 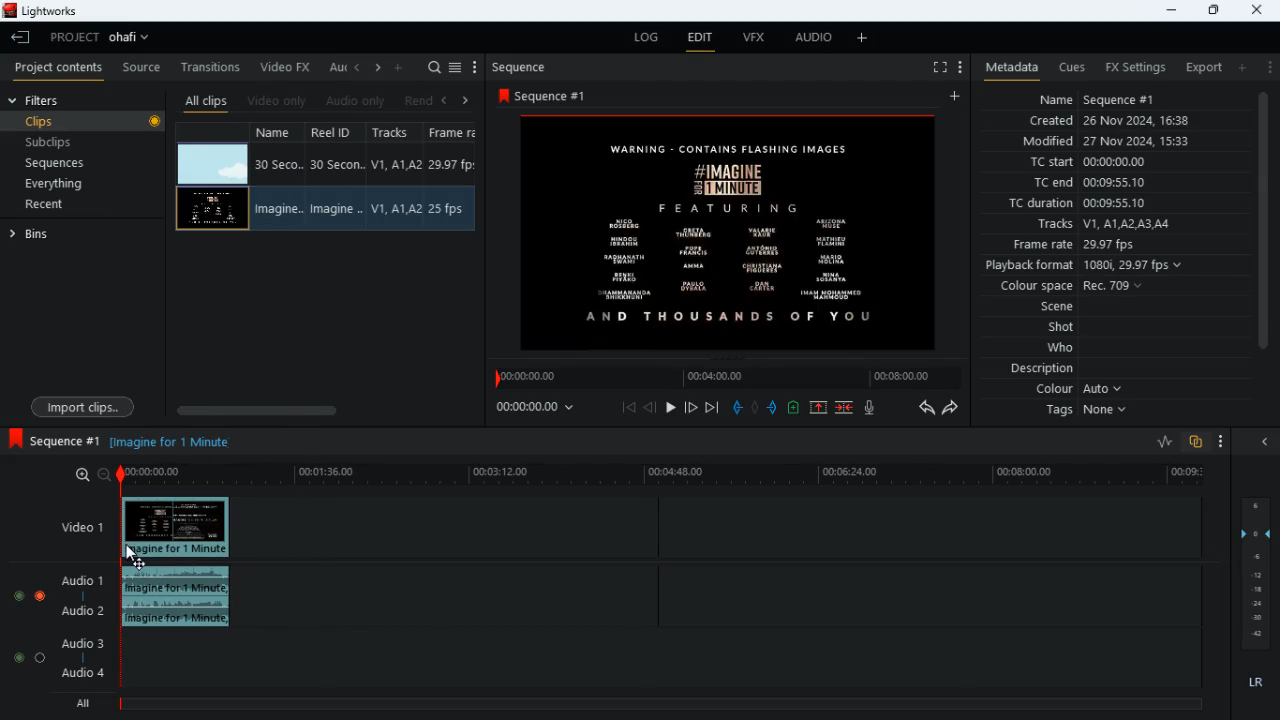 What do you see at coordinates (1083, 416) in the screenshot?
I see `tags` at bounding box center [1083, 416].